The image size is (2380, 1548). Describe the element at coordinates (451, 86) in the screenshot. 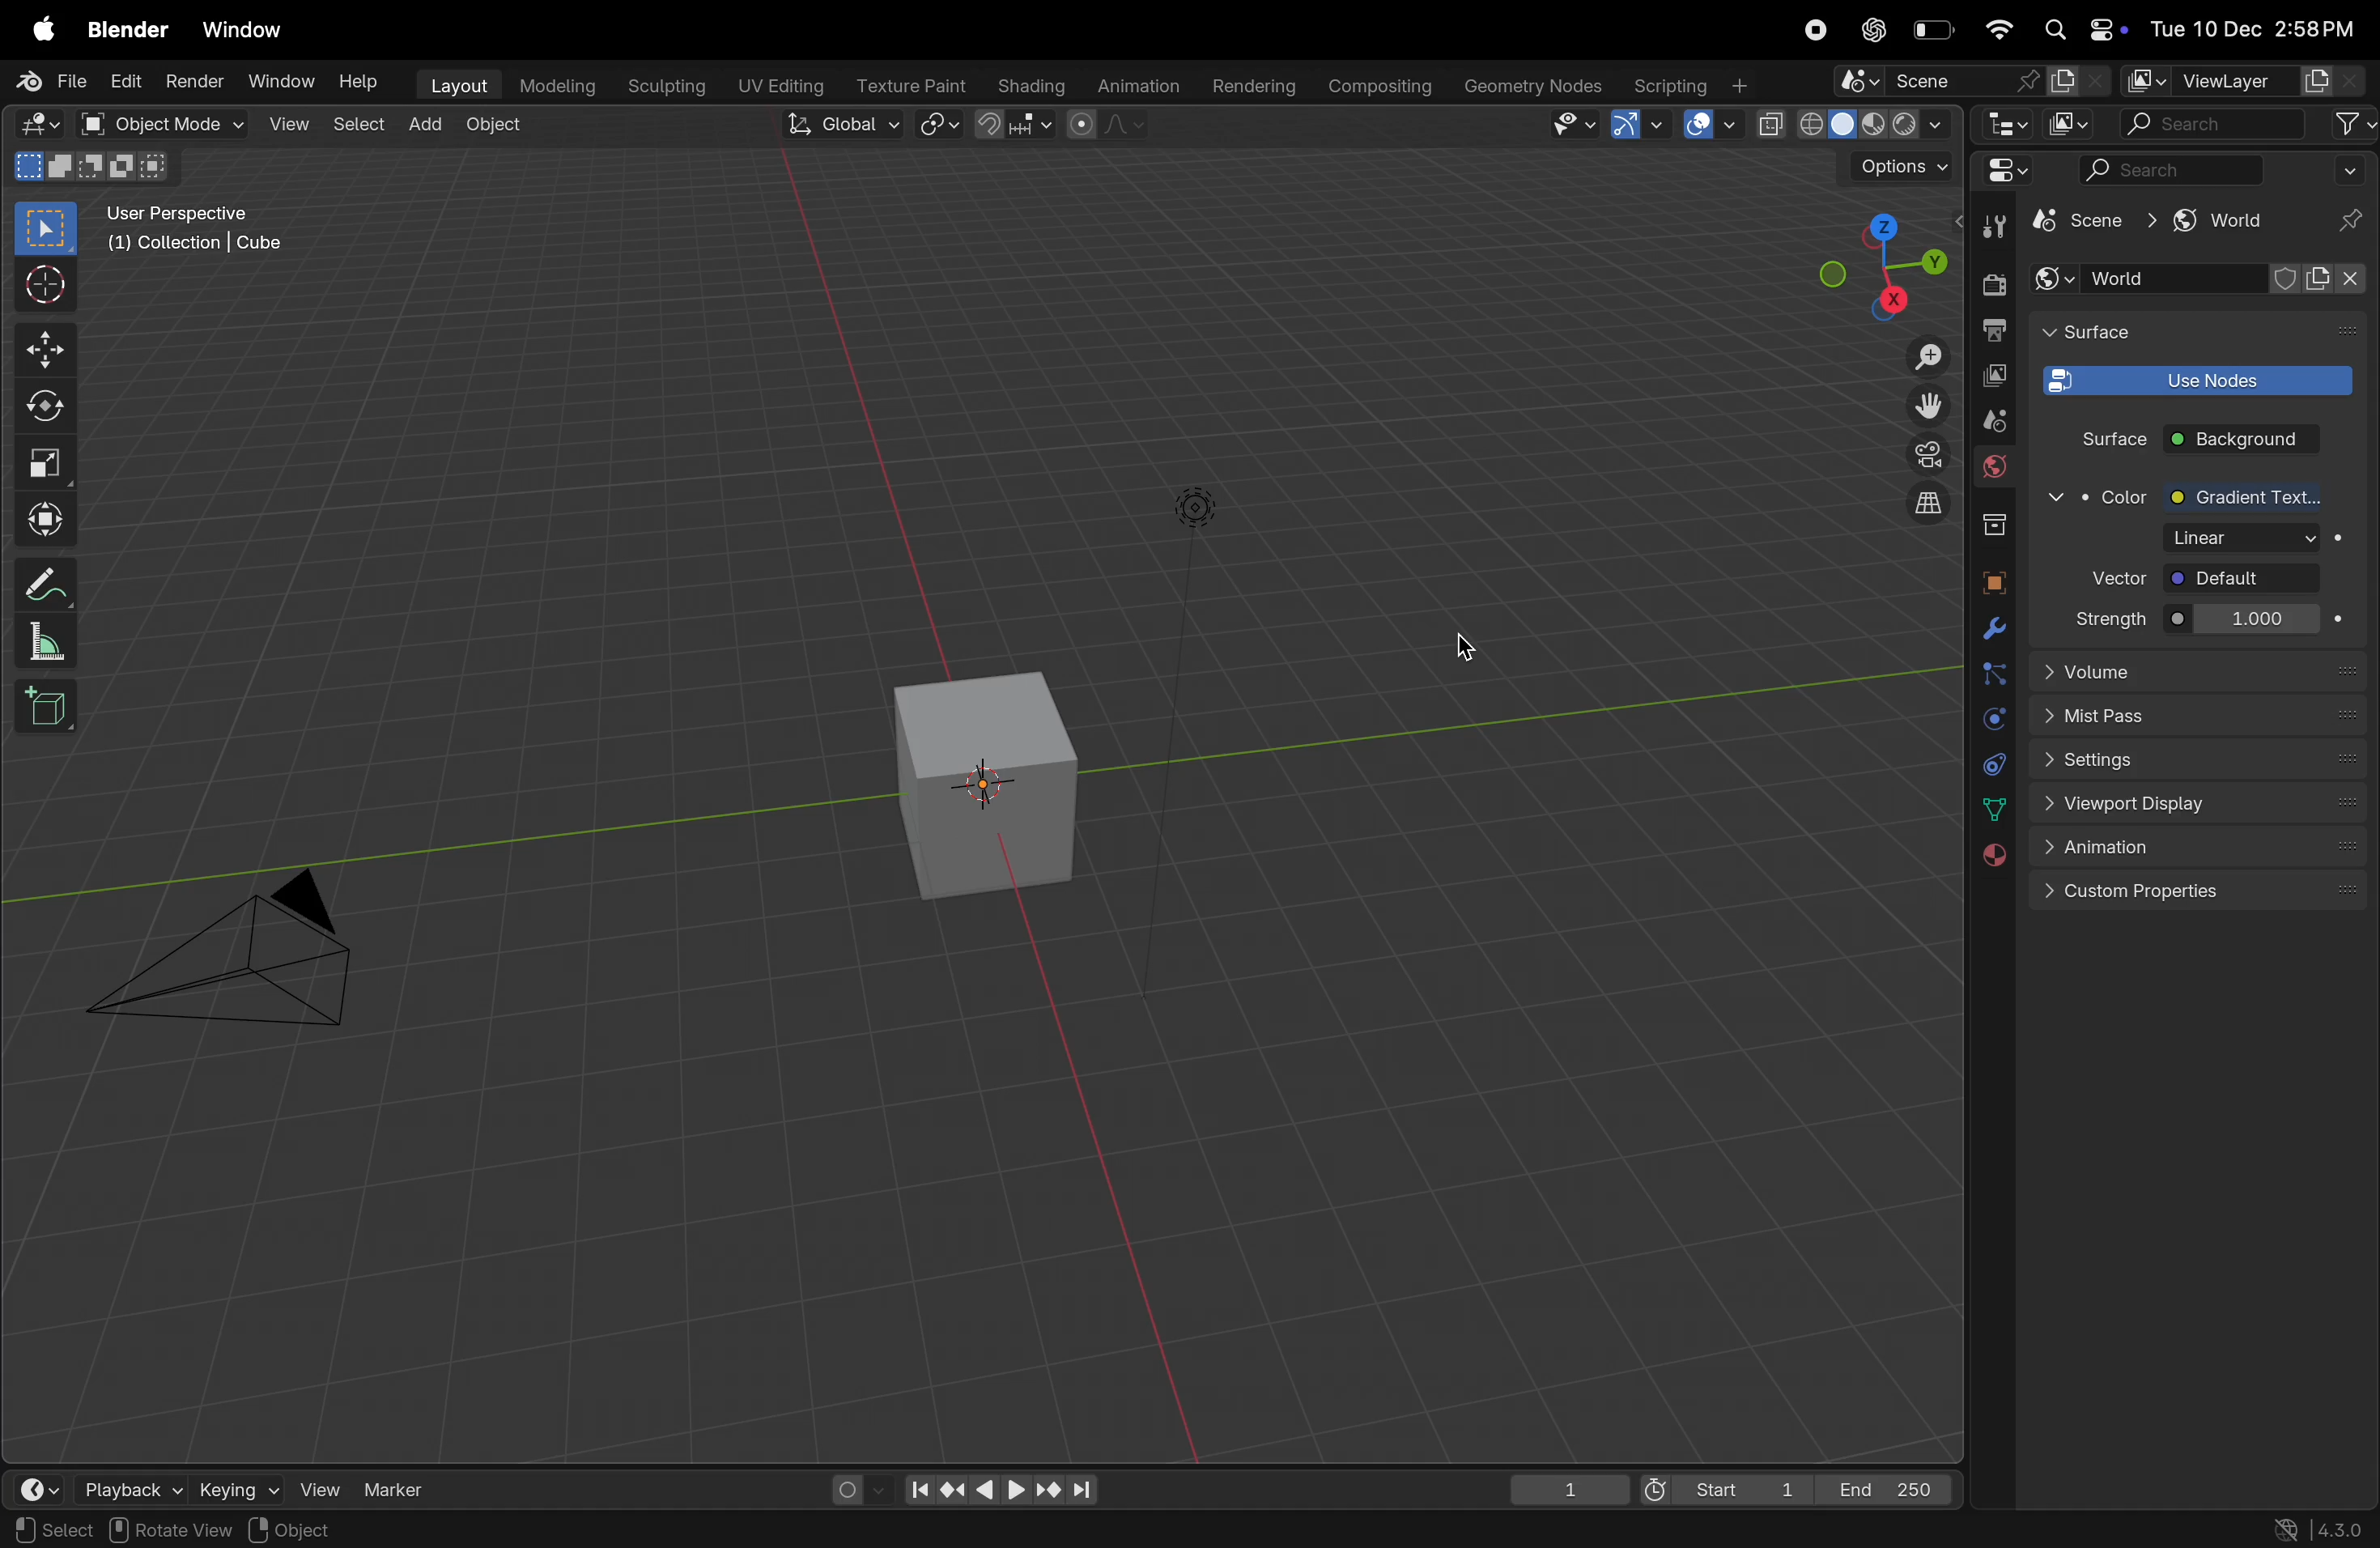

I see `layout` at that location.